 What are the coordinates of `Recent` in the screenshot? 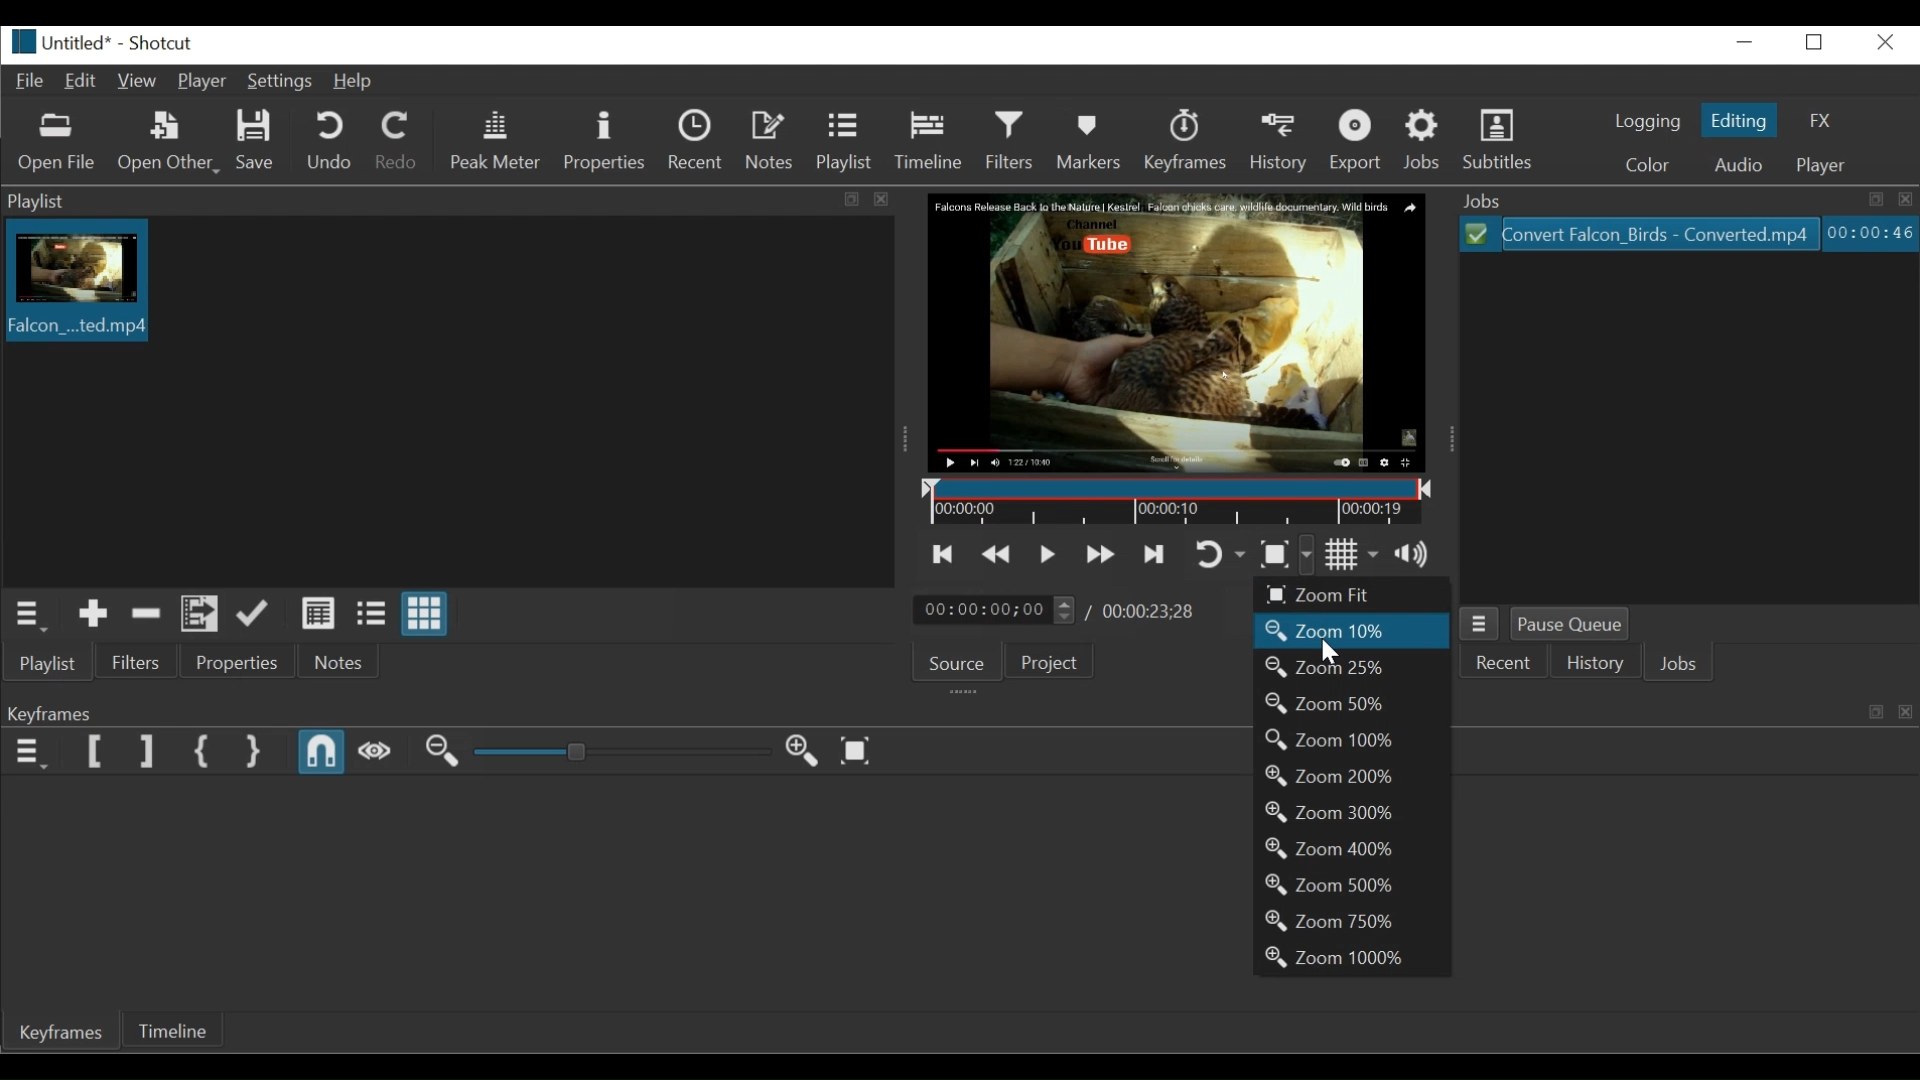 It's located at (1497, 662).